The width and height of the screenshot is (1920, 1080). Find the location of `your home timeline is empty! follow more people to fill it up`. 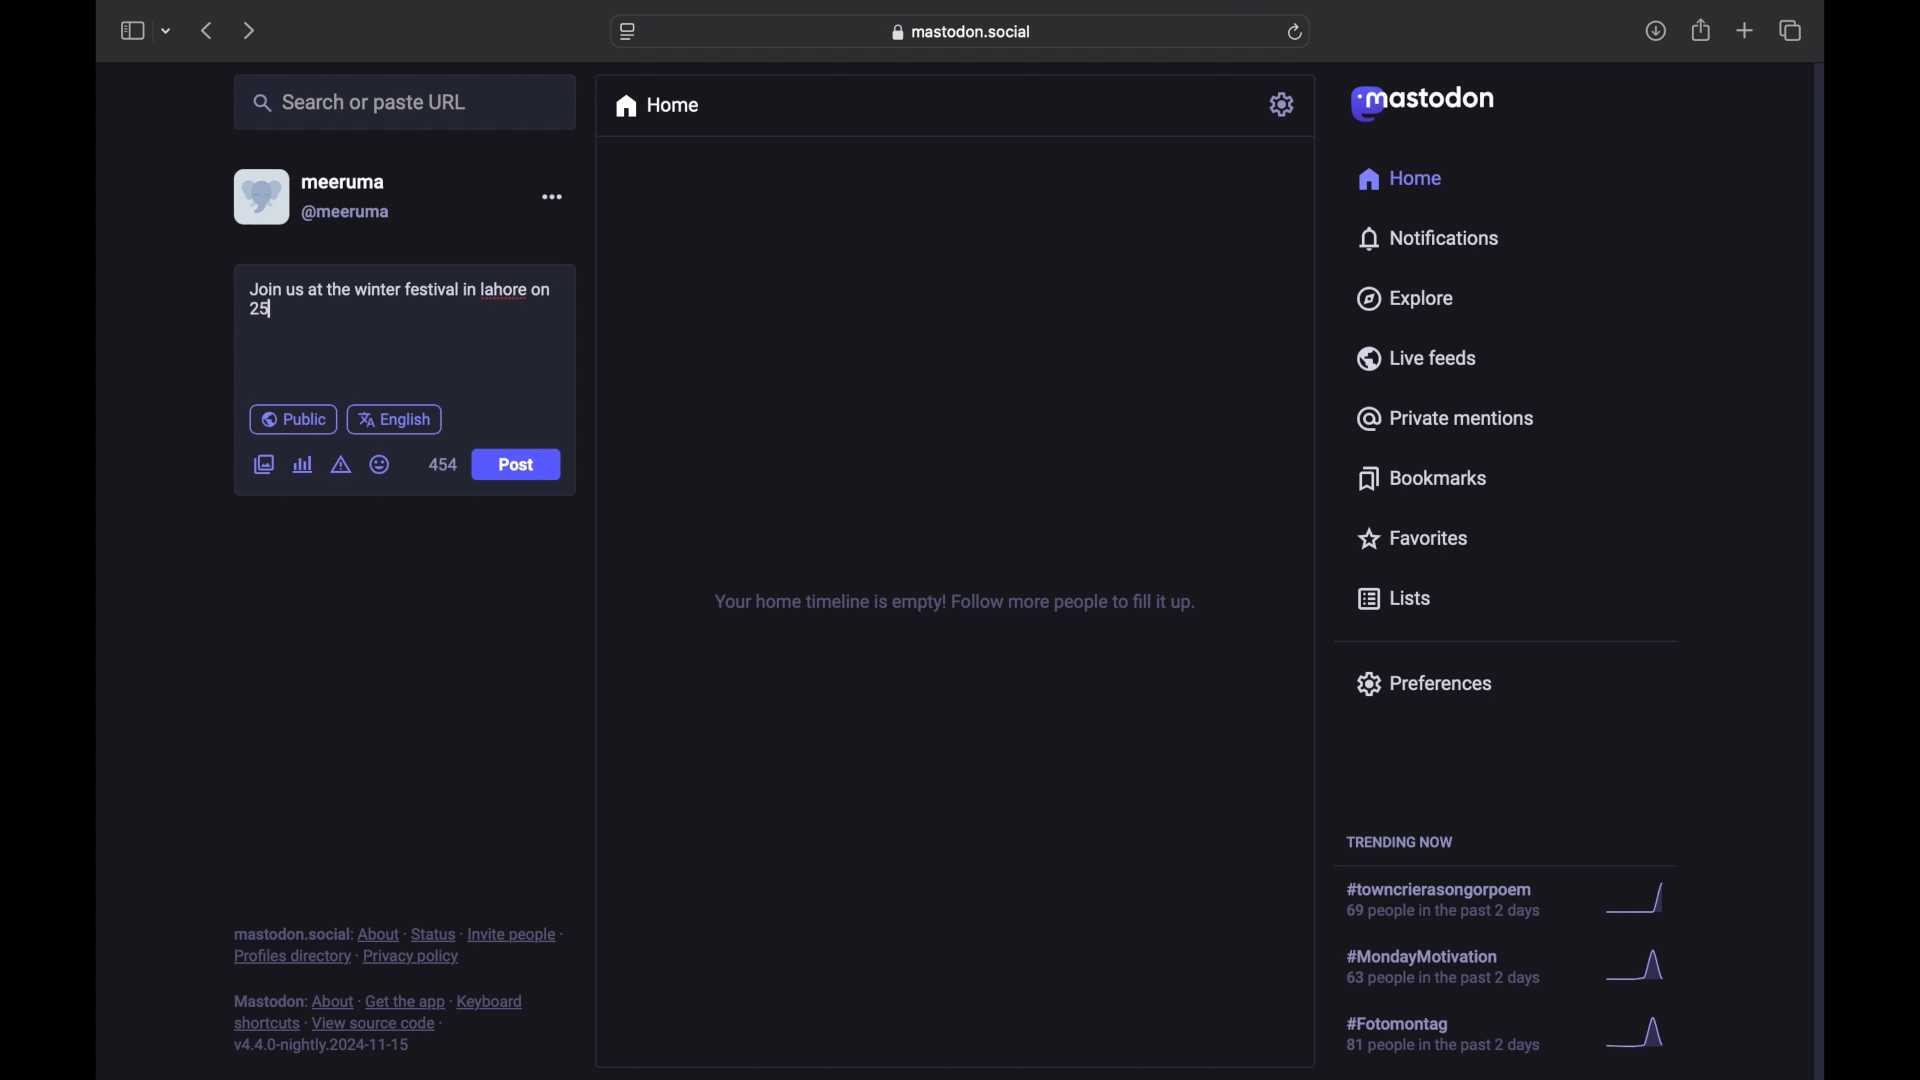

your home timeline is empty! follow more people to fill it up is located at coordinates (954, 603).